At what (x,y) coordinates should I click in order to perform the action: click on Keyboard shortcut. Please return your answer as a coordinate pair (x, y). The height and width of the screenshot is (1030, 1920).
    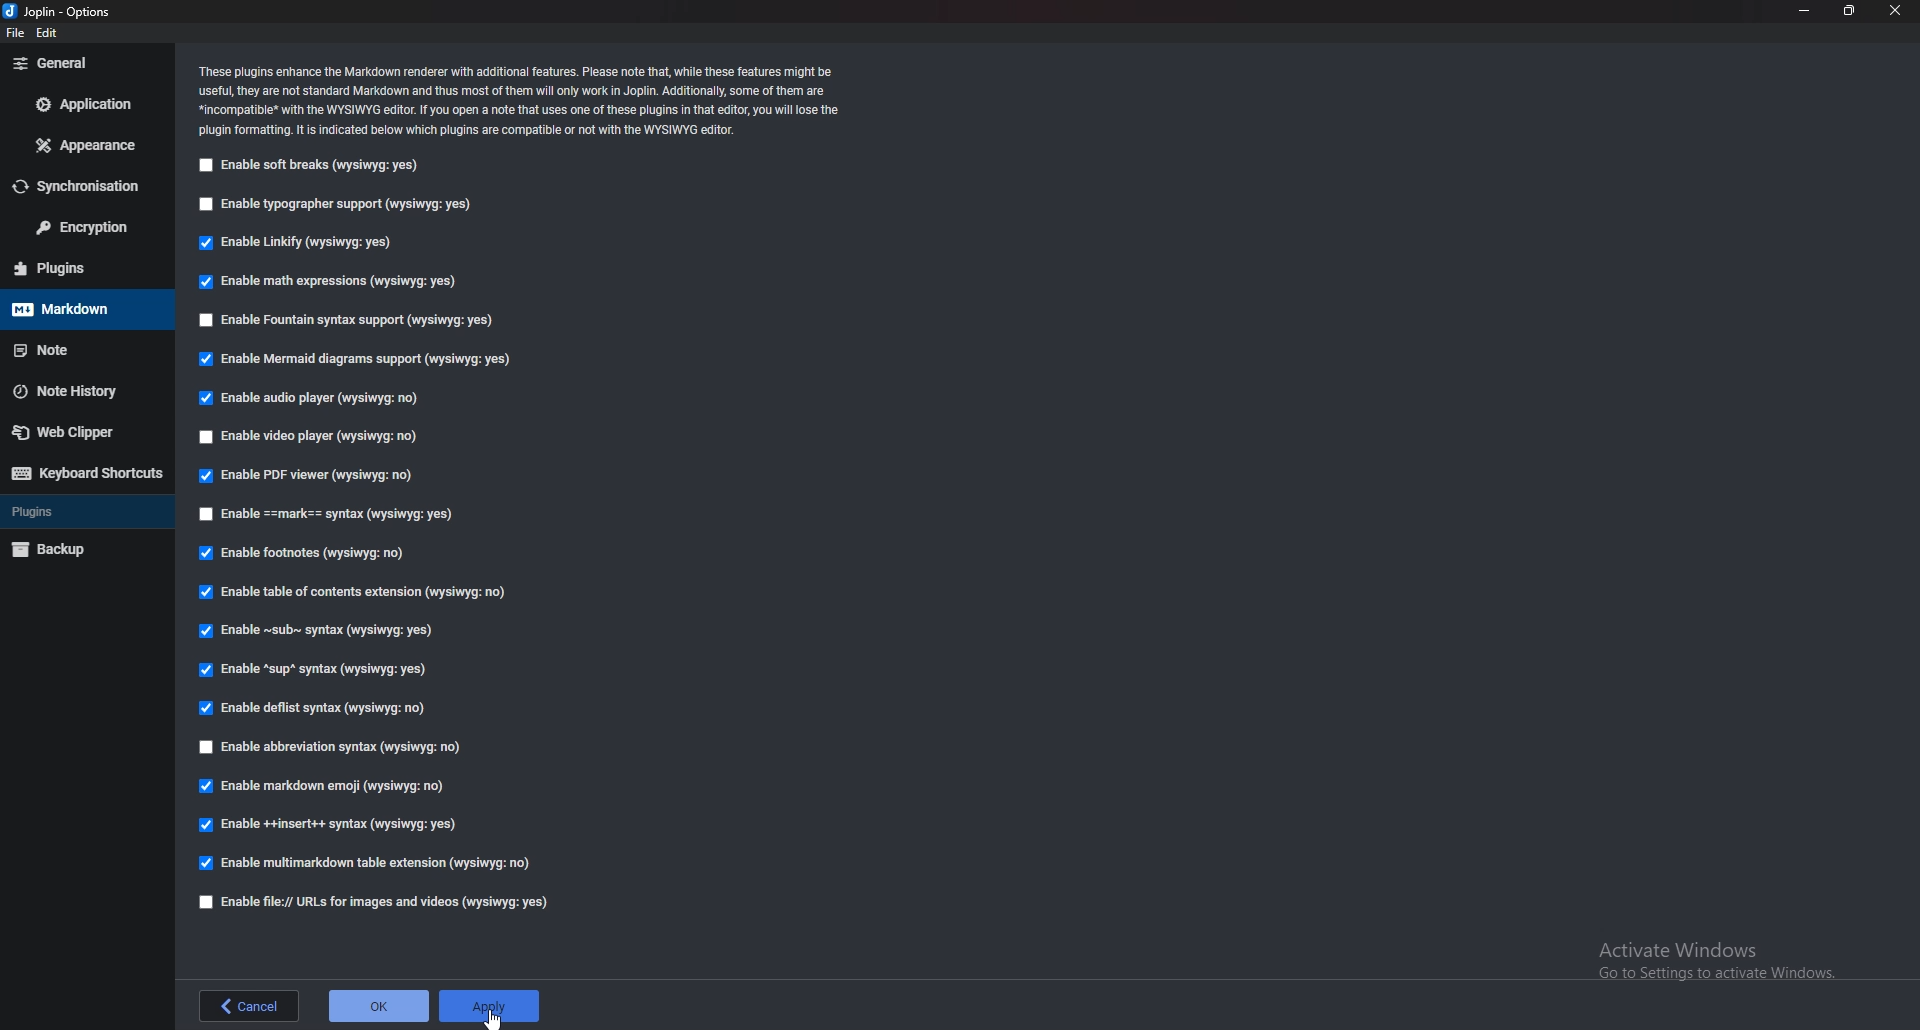
    Looking at the image, I should click on (86, 474).